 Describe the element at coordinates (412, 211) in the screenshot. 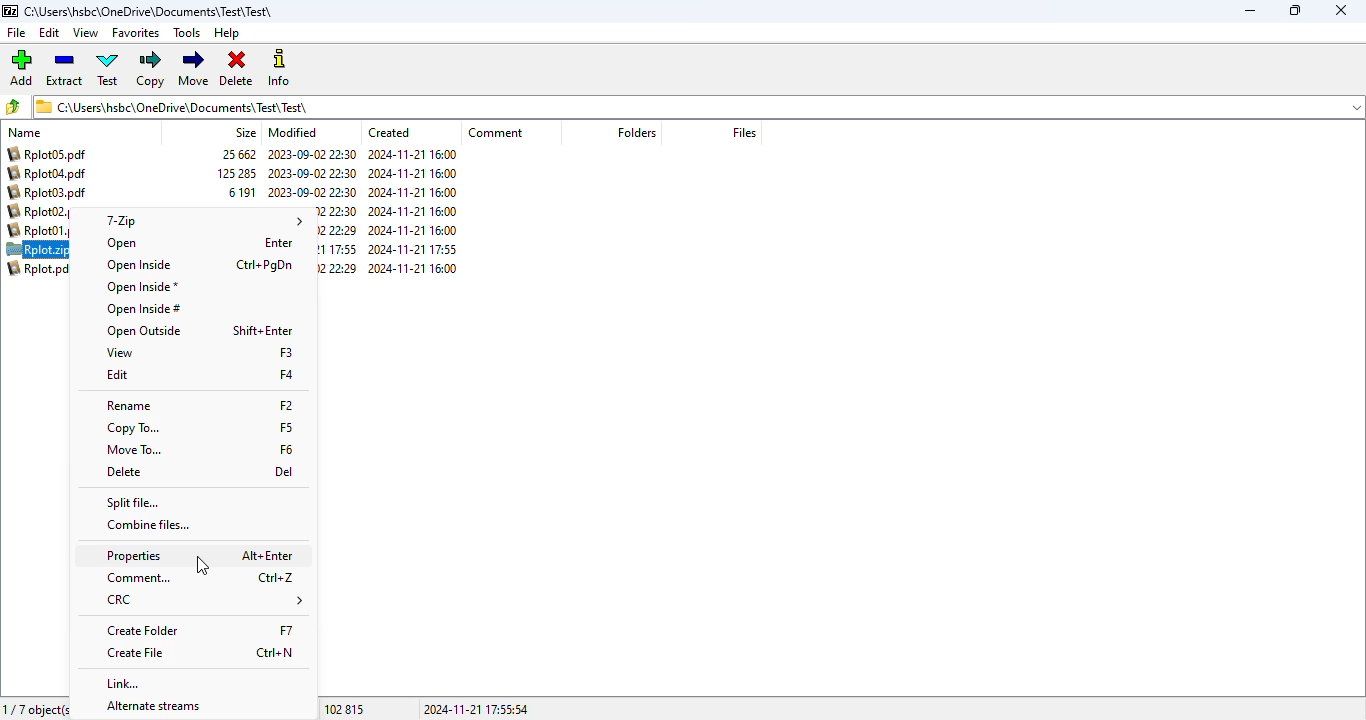

I see `created date & time` at that location.